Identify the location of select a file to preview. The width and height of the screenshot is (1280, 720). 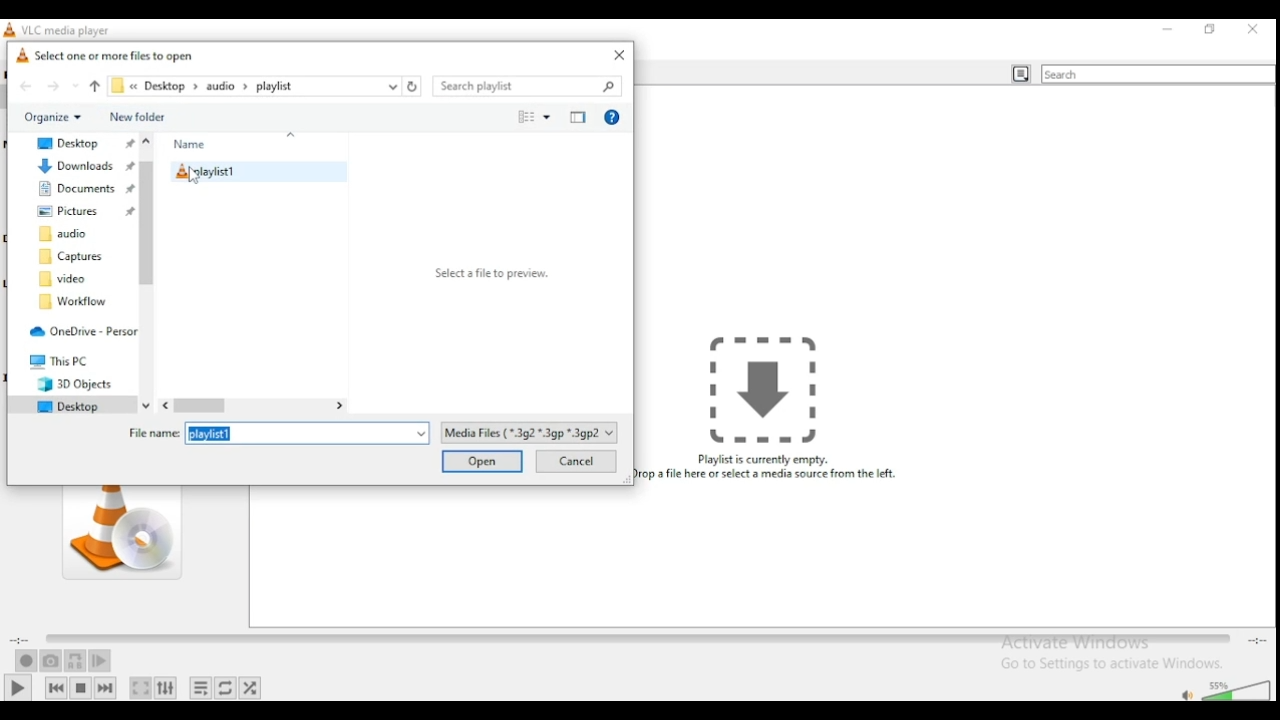
(486, 272).